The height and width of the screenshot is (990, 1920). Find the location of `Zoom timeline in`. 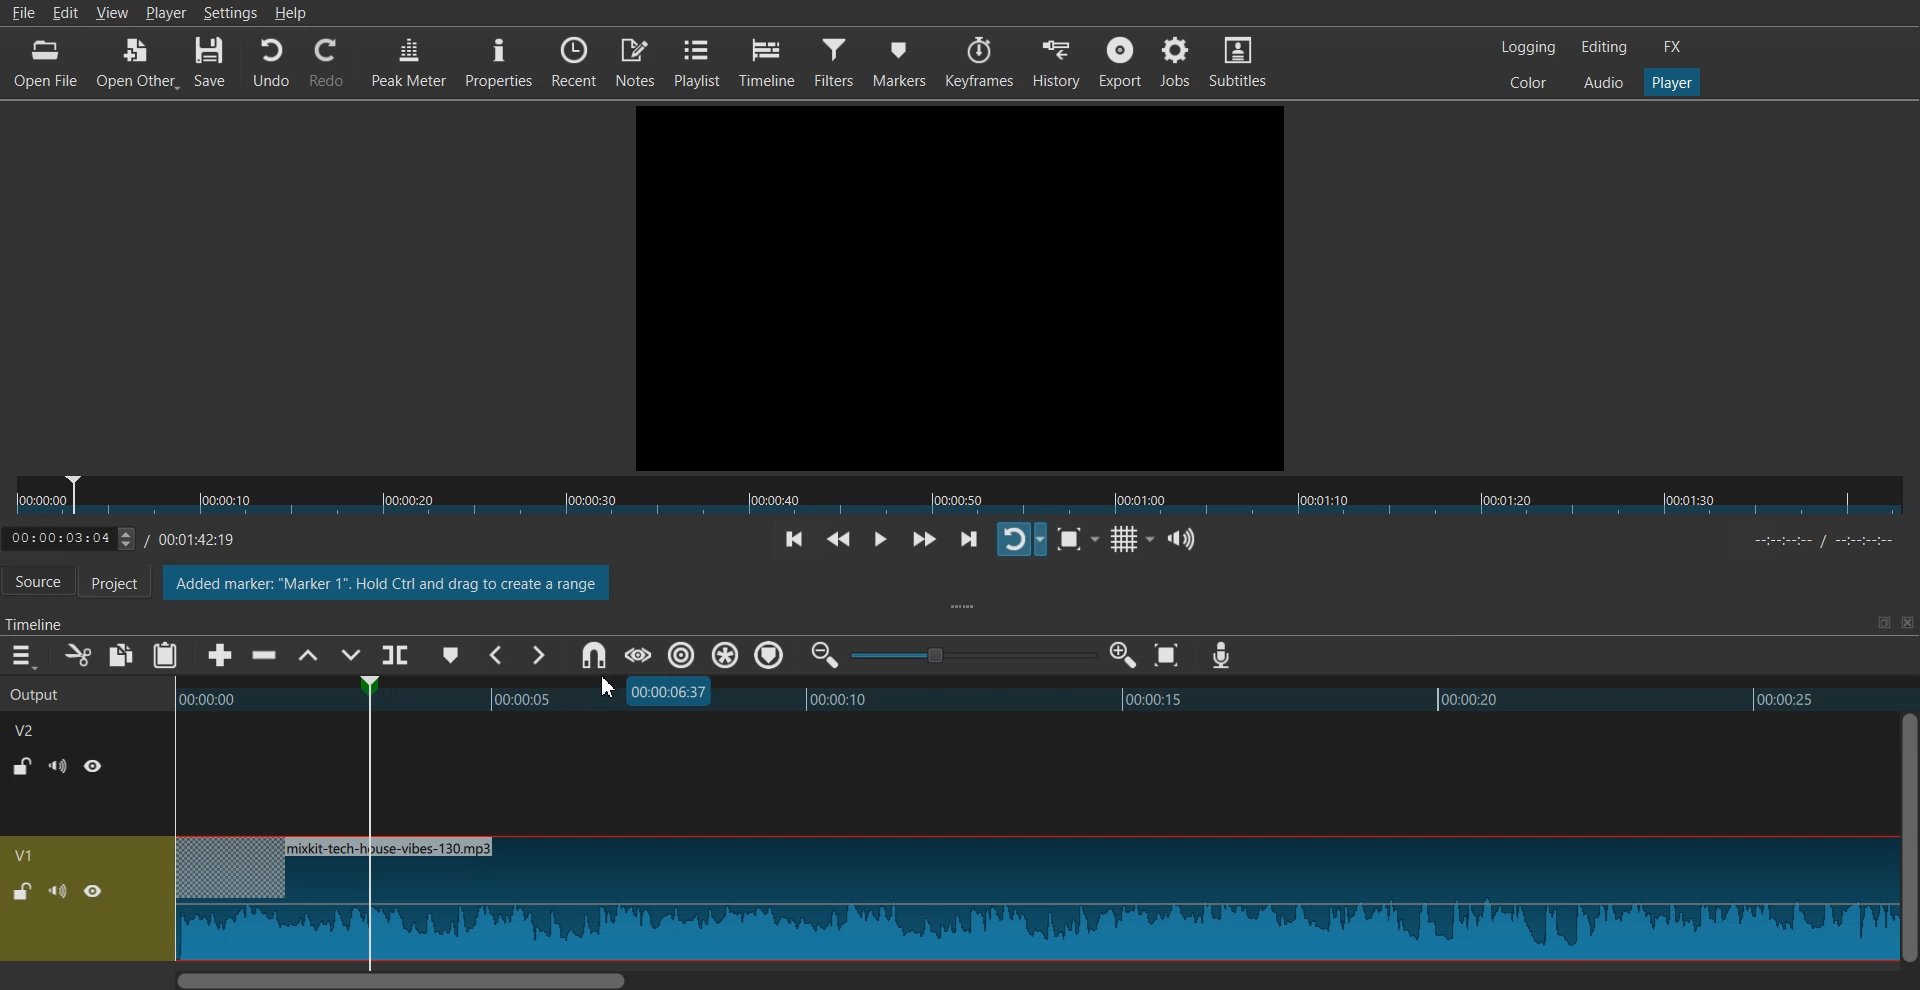

Zoom timeline in is located at coordinates (1122, 655).